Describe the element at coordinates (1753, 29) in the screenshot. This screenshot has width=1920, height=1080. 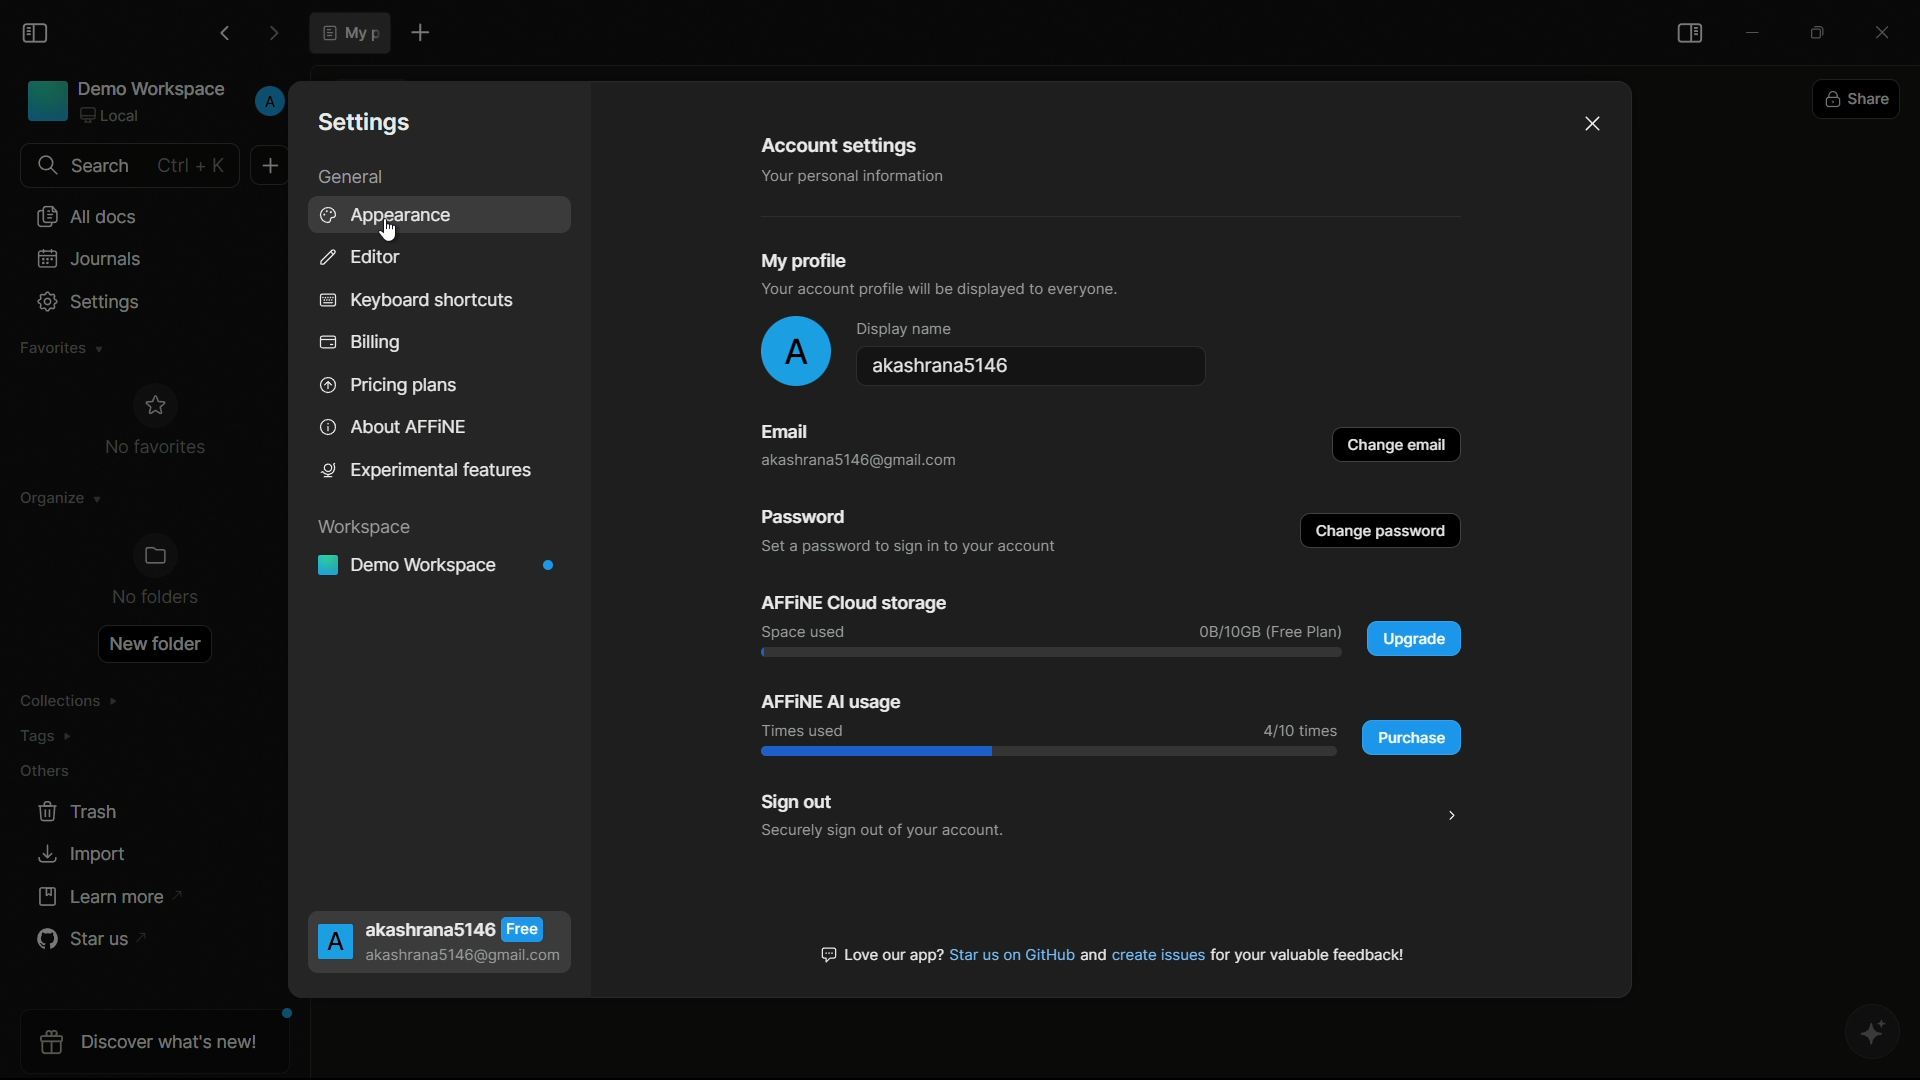
I see `minimize` at that location.